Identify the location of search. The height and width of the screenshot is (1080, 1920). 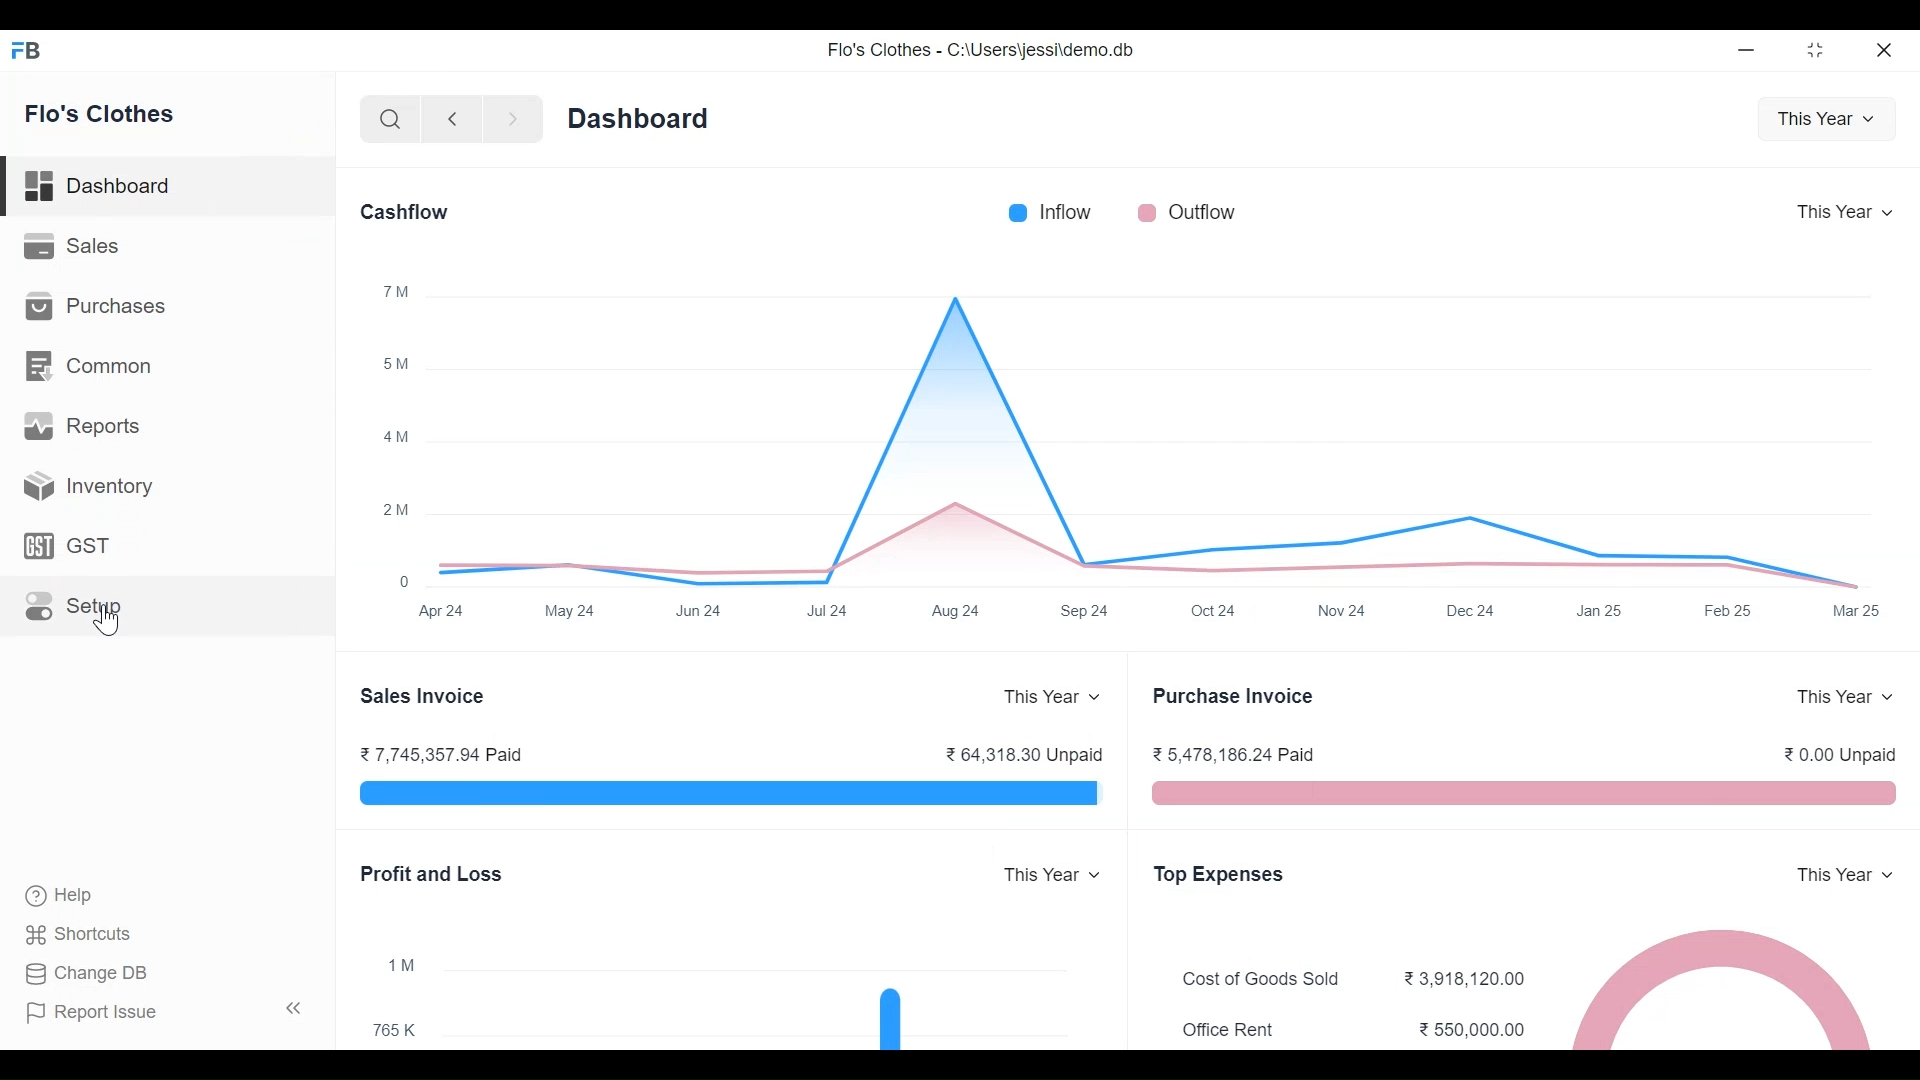
(390, 120).